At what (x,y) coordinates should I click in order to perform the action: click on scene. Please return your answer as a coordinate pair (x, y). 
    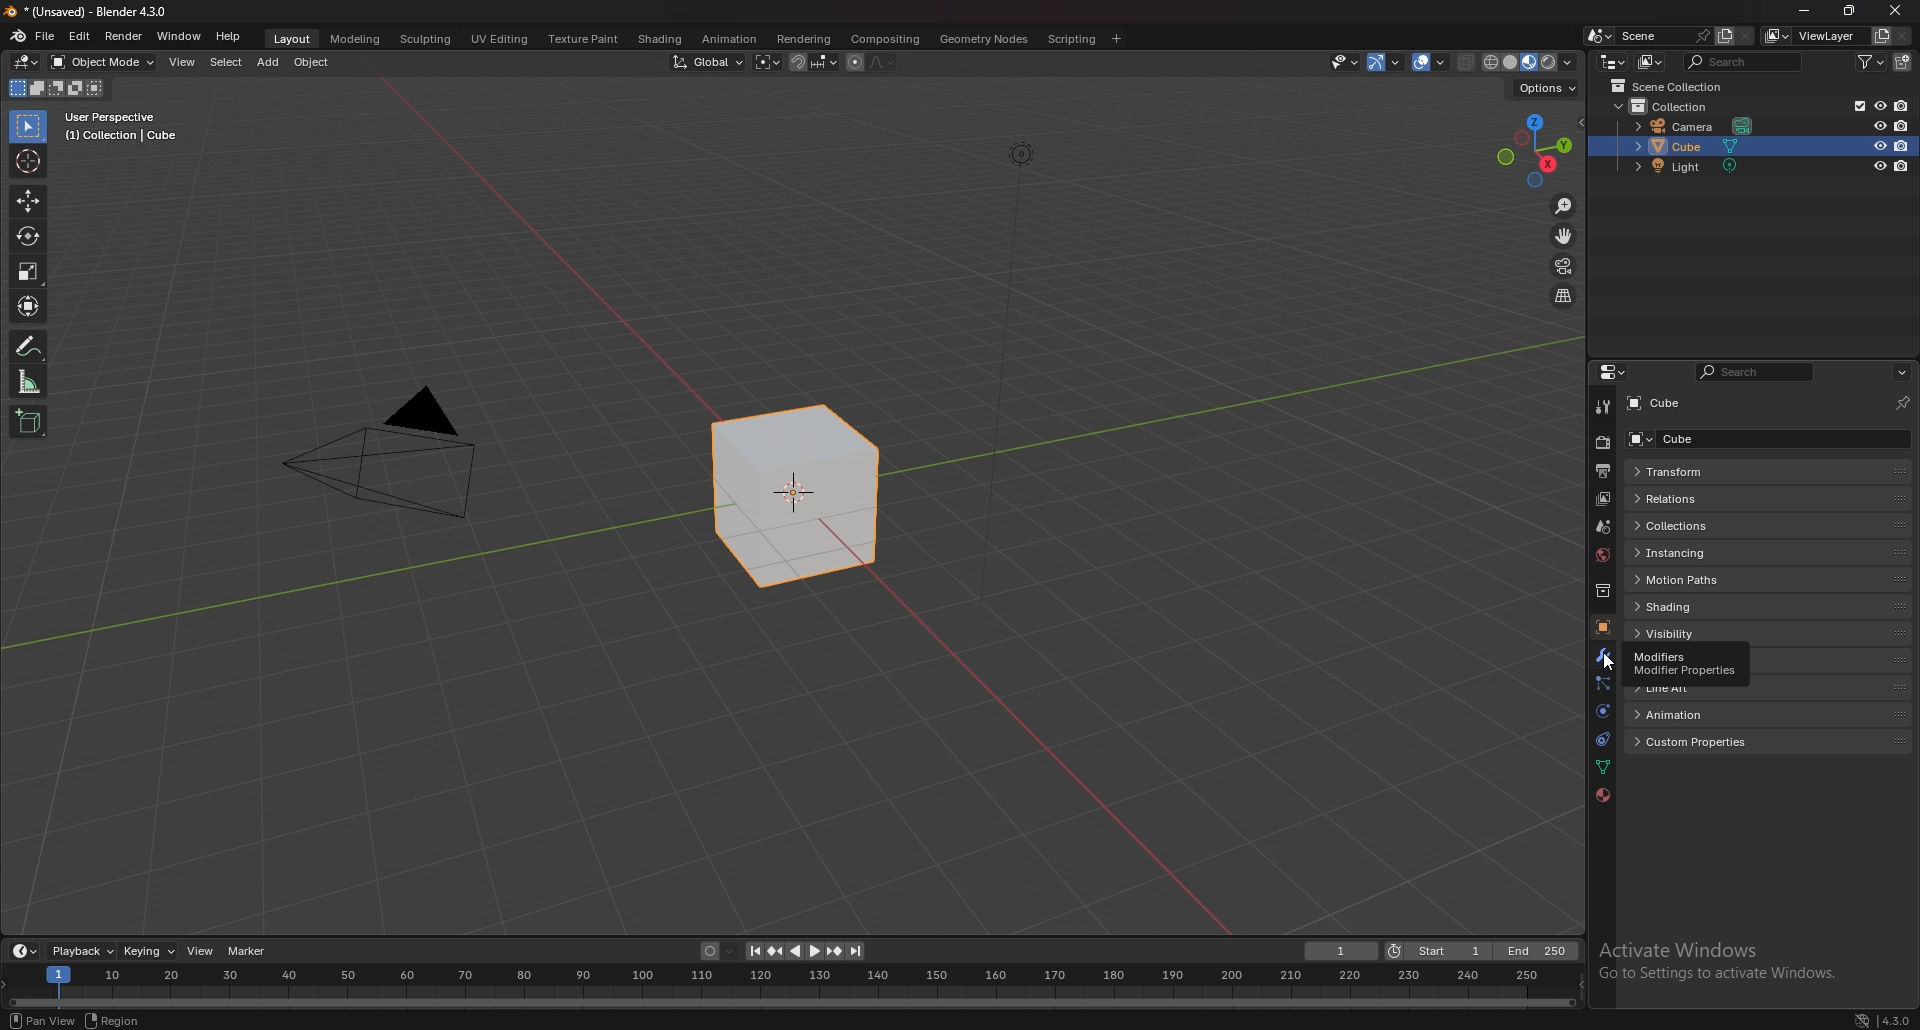
    Looking at the image, I should click on (1602, 525).